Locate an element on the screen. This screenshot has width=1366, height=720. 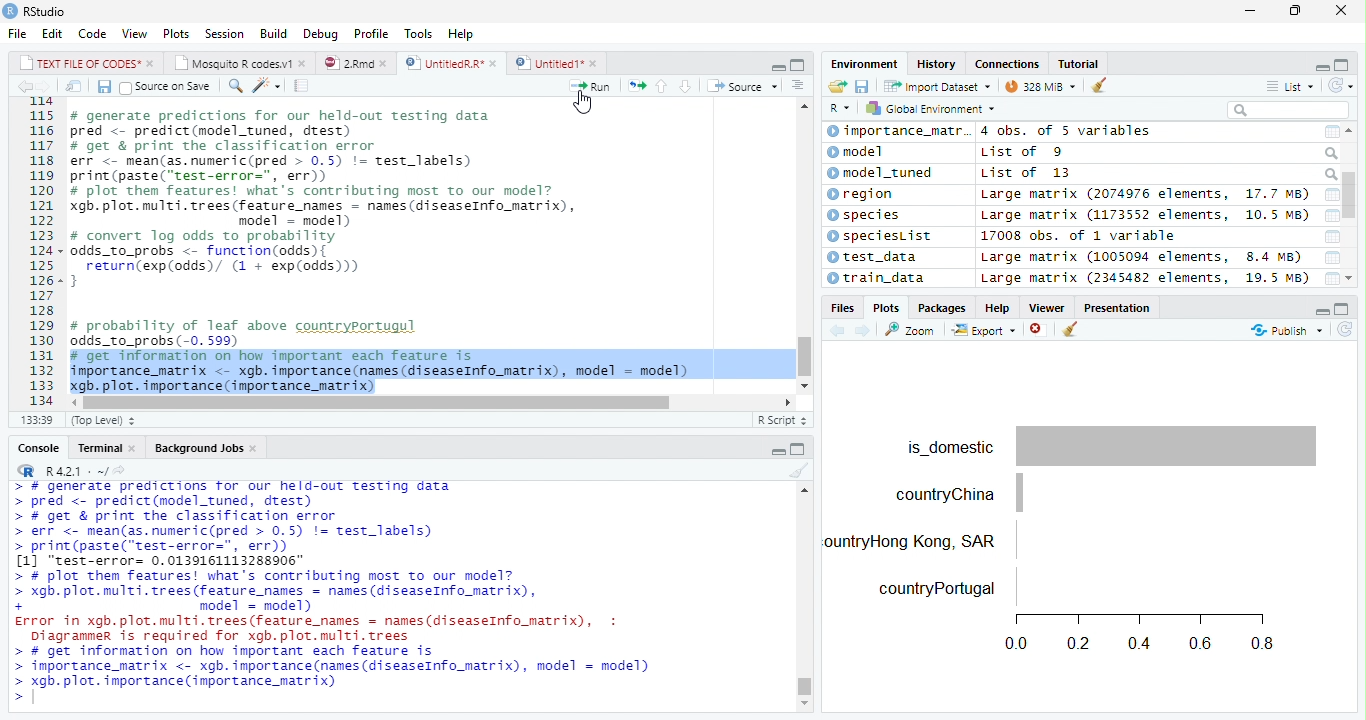
Clean is located at coordinates (1092, 86).